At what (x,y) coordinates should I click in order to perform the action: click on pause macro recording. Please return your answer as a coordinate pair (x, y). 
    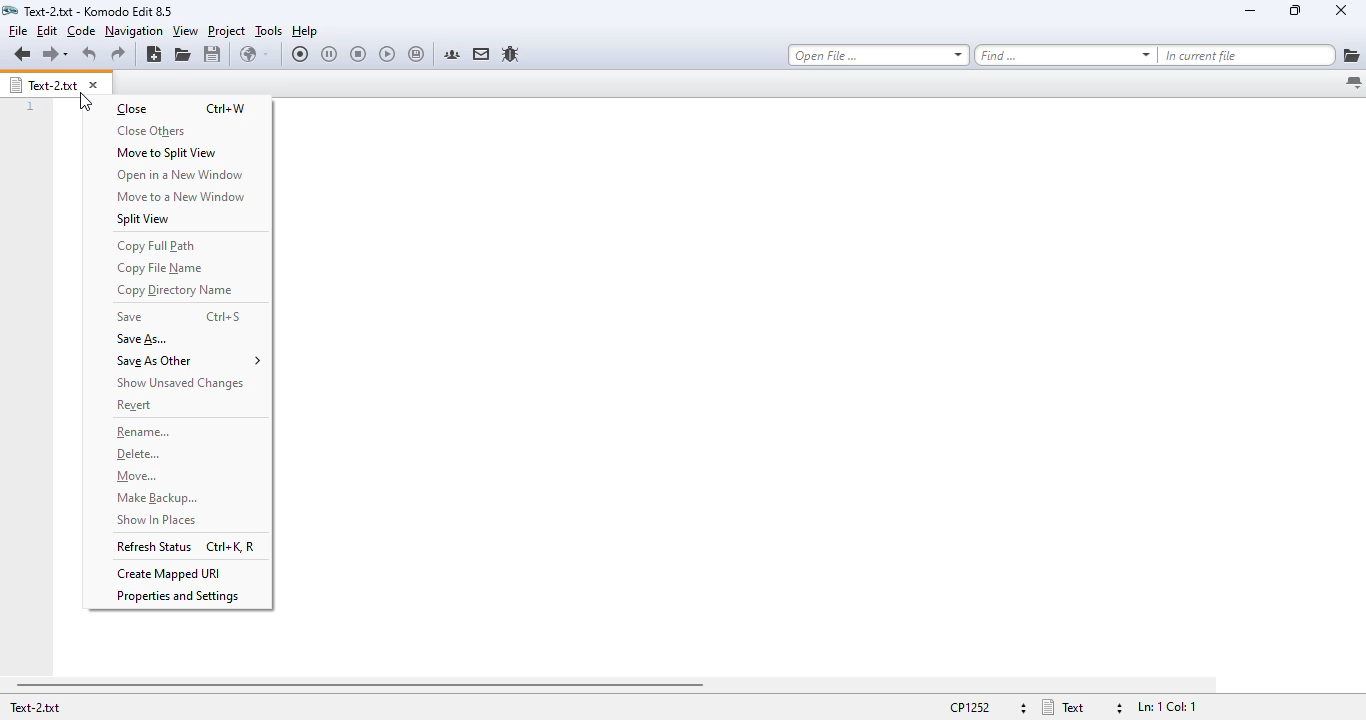
    Looking at the image, I should click on (330, 54).